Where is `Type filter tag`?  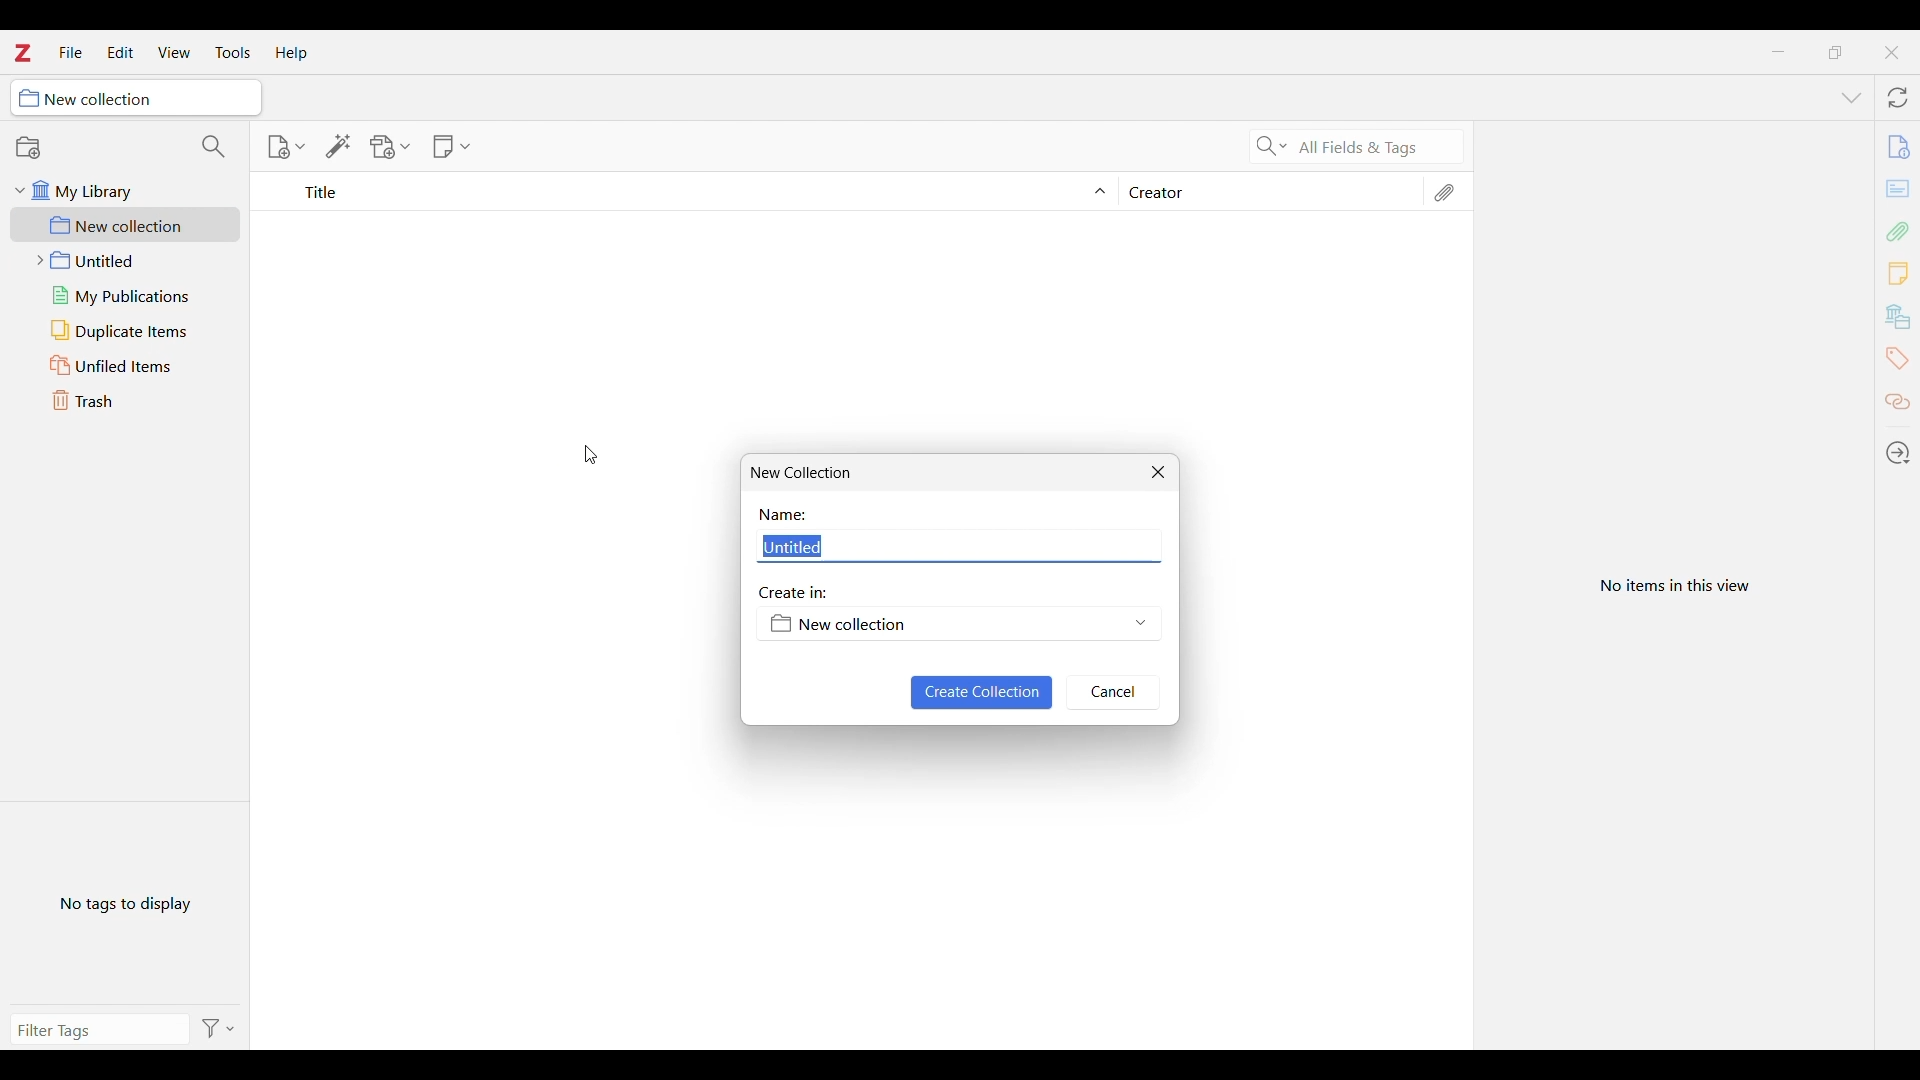
Type filter tag is located at coordinates (89, 1029).